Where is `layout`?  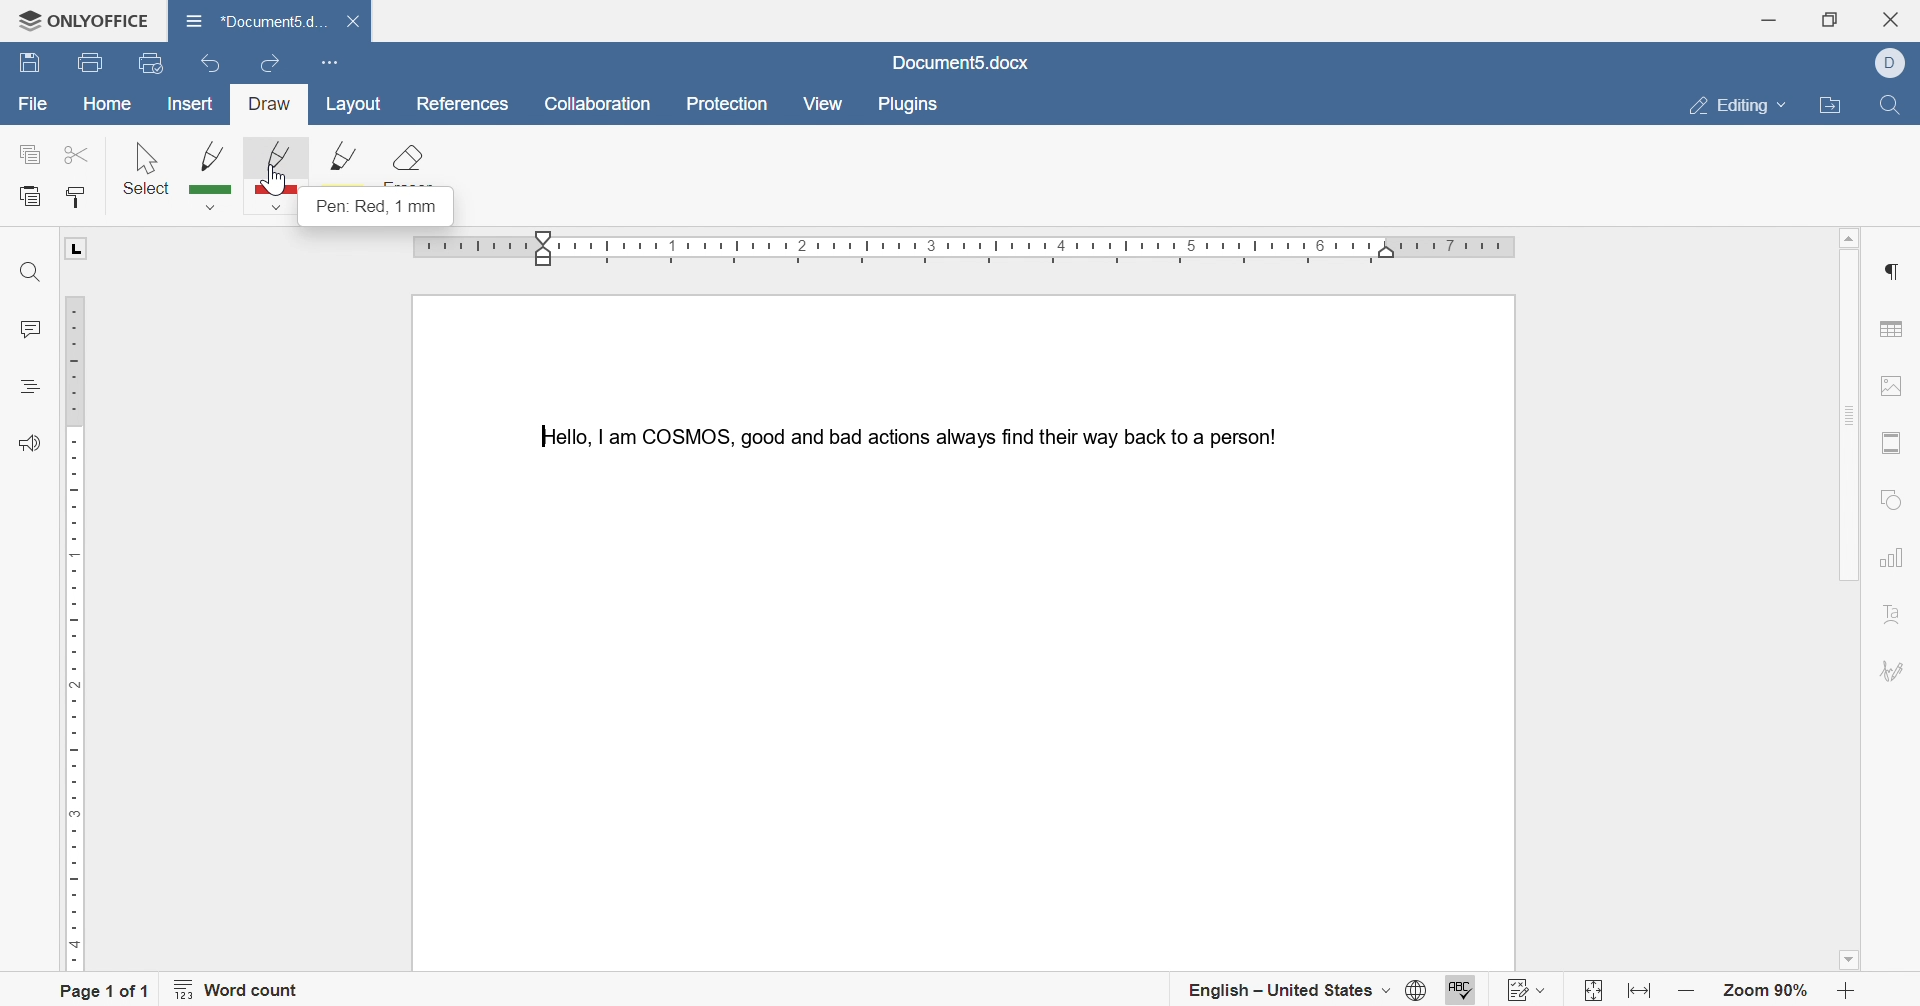
layout is located at coordinates (358, 105).